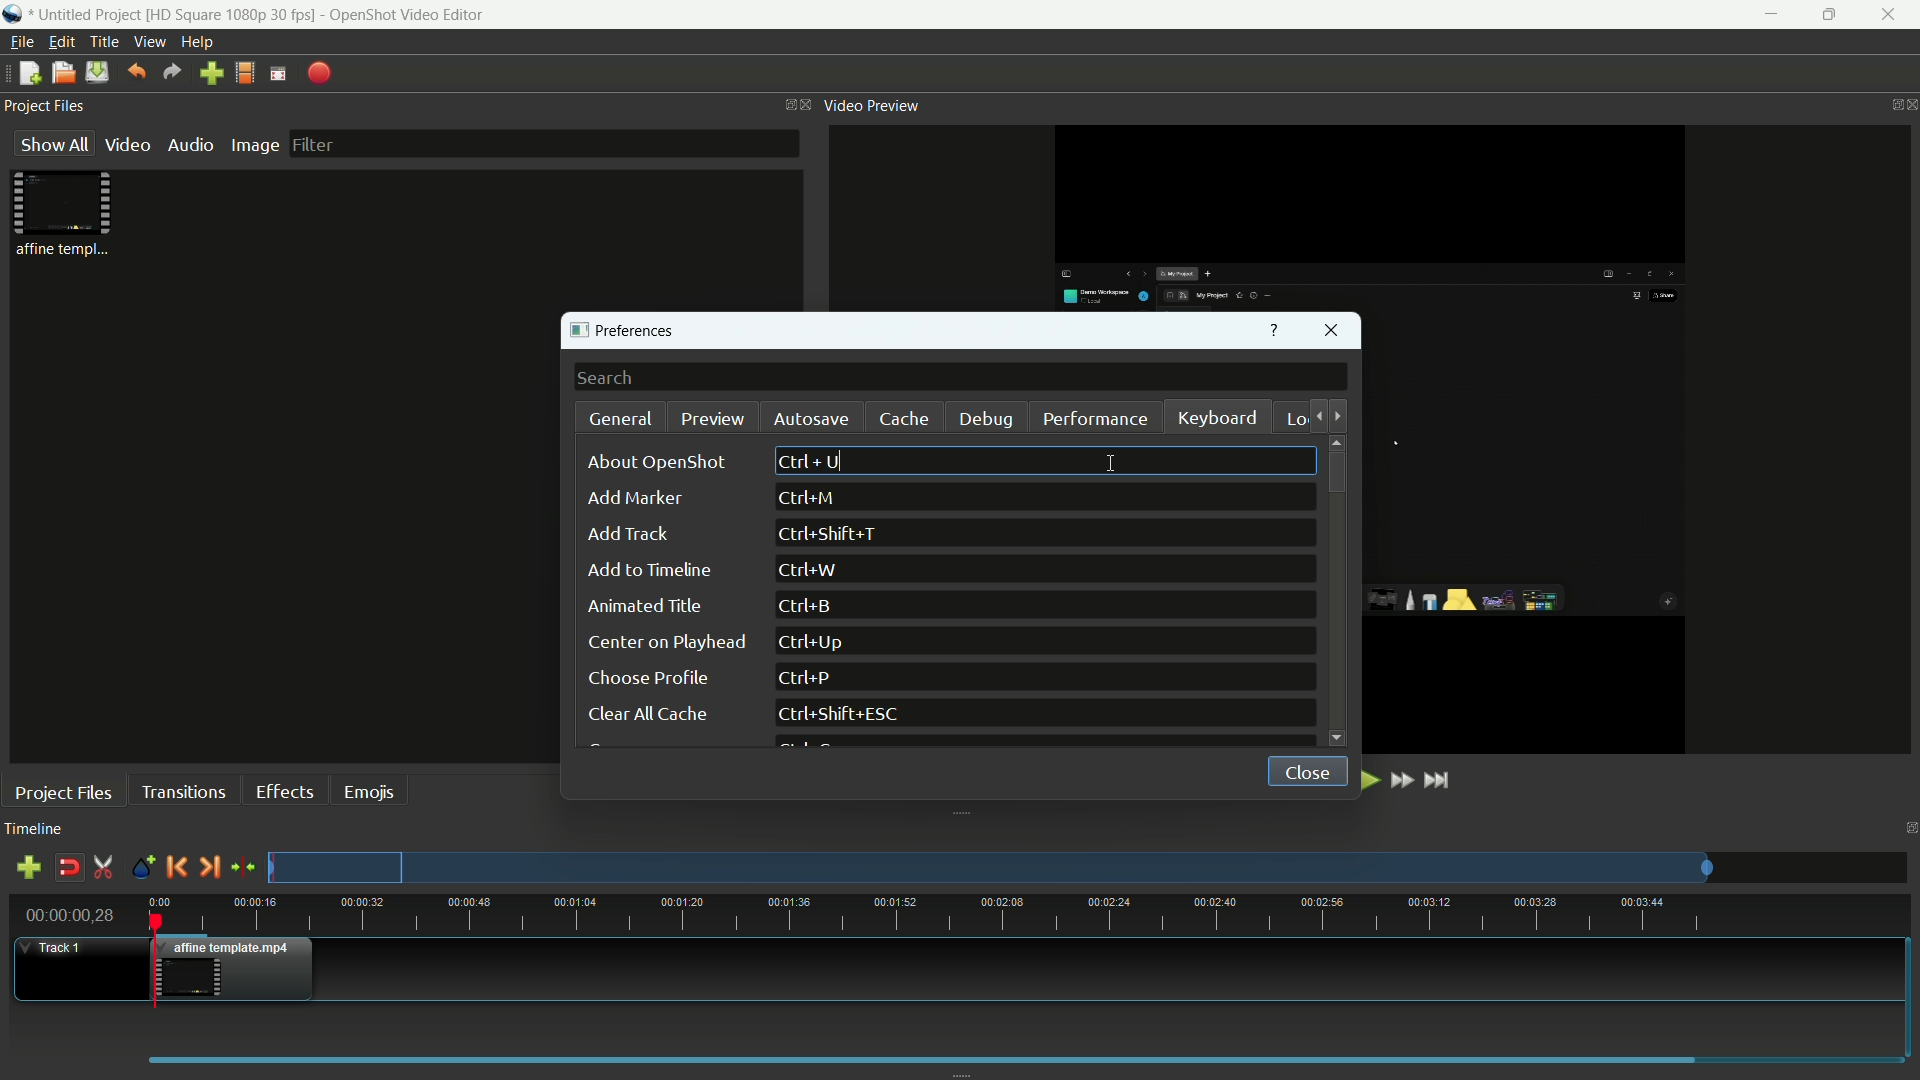 The height and width of the screenshot is (1080, 1920). I want to click on close, so click(1301, 769).